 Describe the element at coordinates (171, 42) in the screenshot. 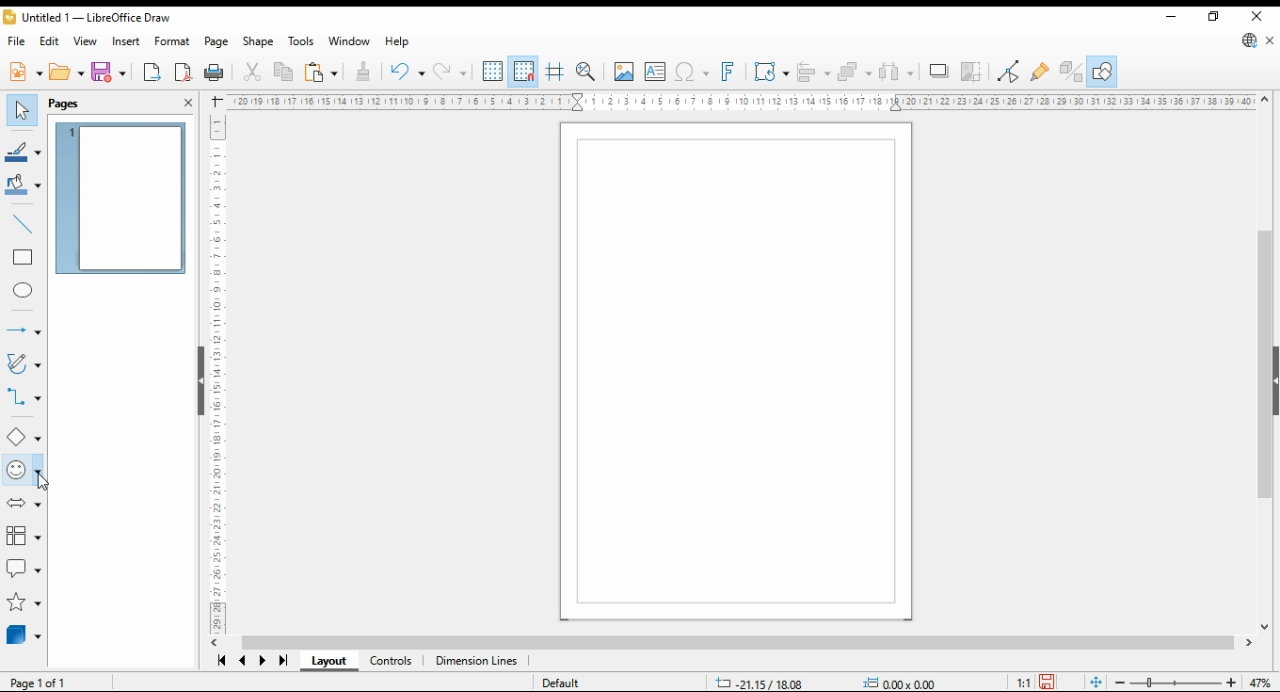

I see `format` at that location.